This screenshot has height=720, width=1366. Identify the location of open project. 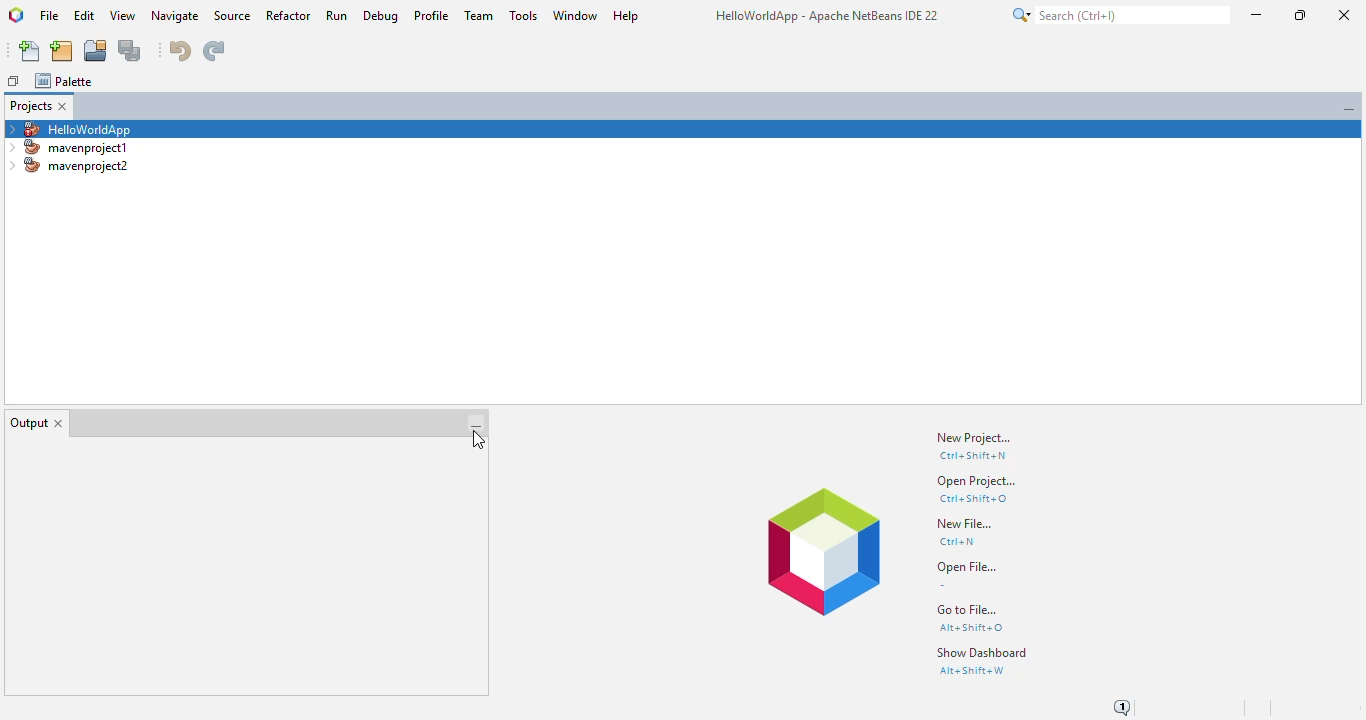
(96, 50).